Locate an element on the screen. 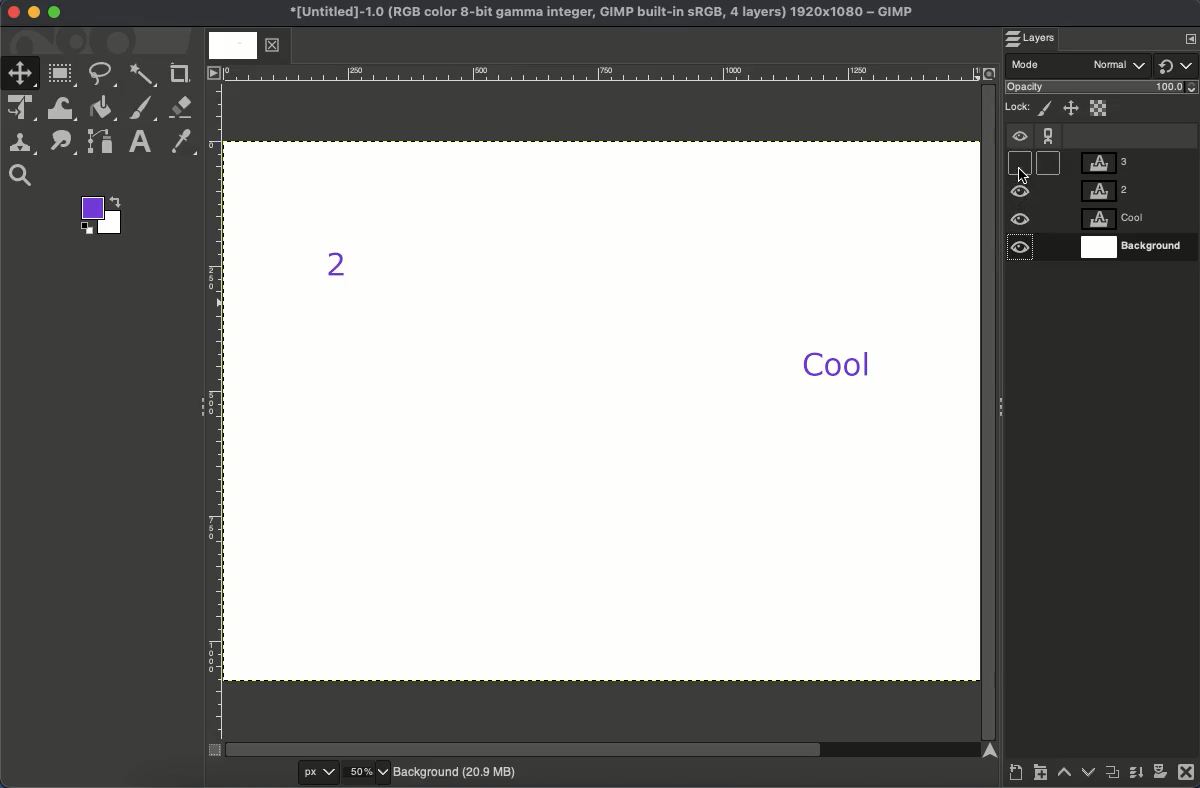 This screenshot has width=1200, height=788. cursor is located at coordinates (1025, 170).